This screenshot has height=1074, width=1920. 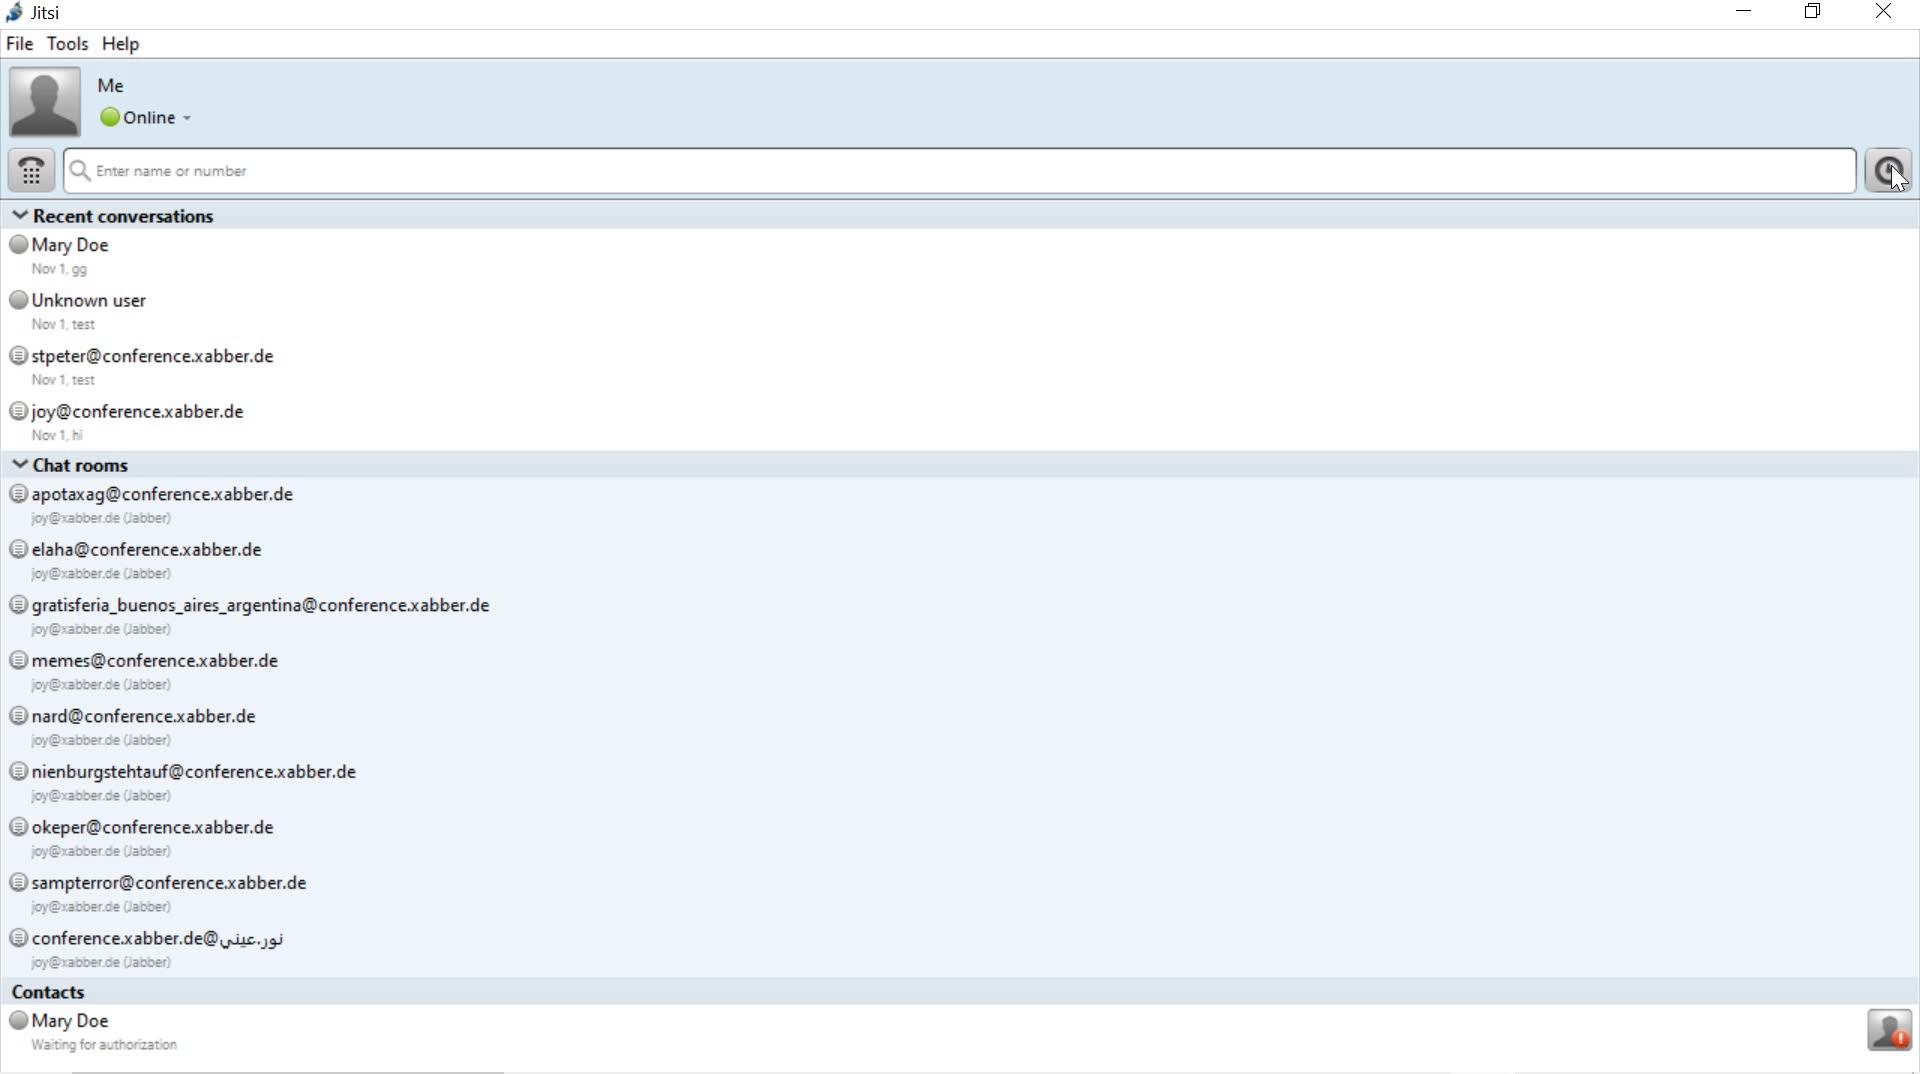 What do you see at coordinates (955, 173) in the screenshot?
I see `search name or contact` at bounding box center [955, 173].